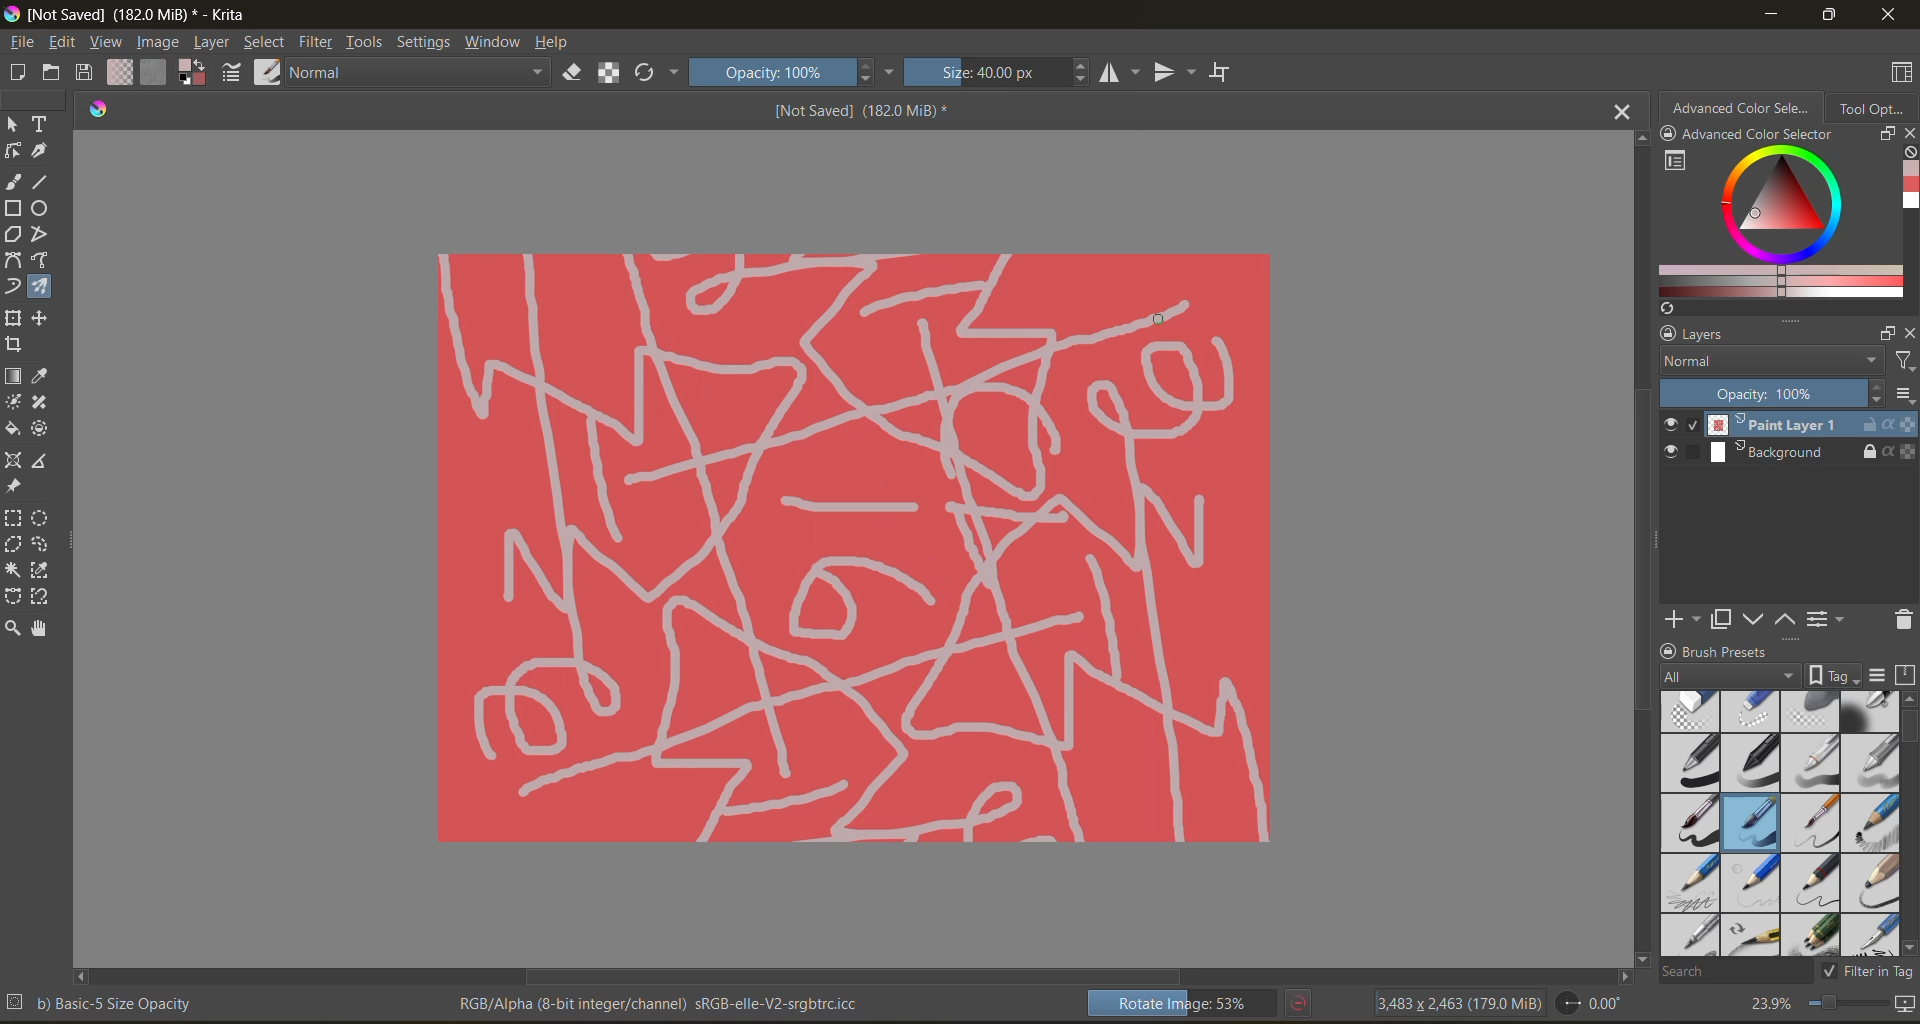 The width and height of the screenshot is (1920, 1024). What do you see at coordinates (1638, 139) in the screenshot?
I see `Scroll up` at bounding box center [1638, 139].